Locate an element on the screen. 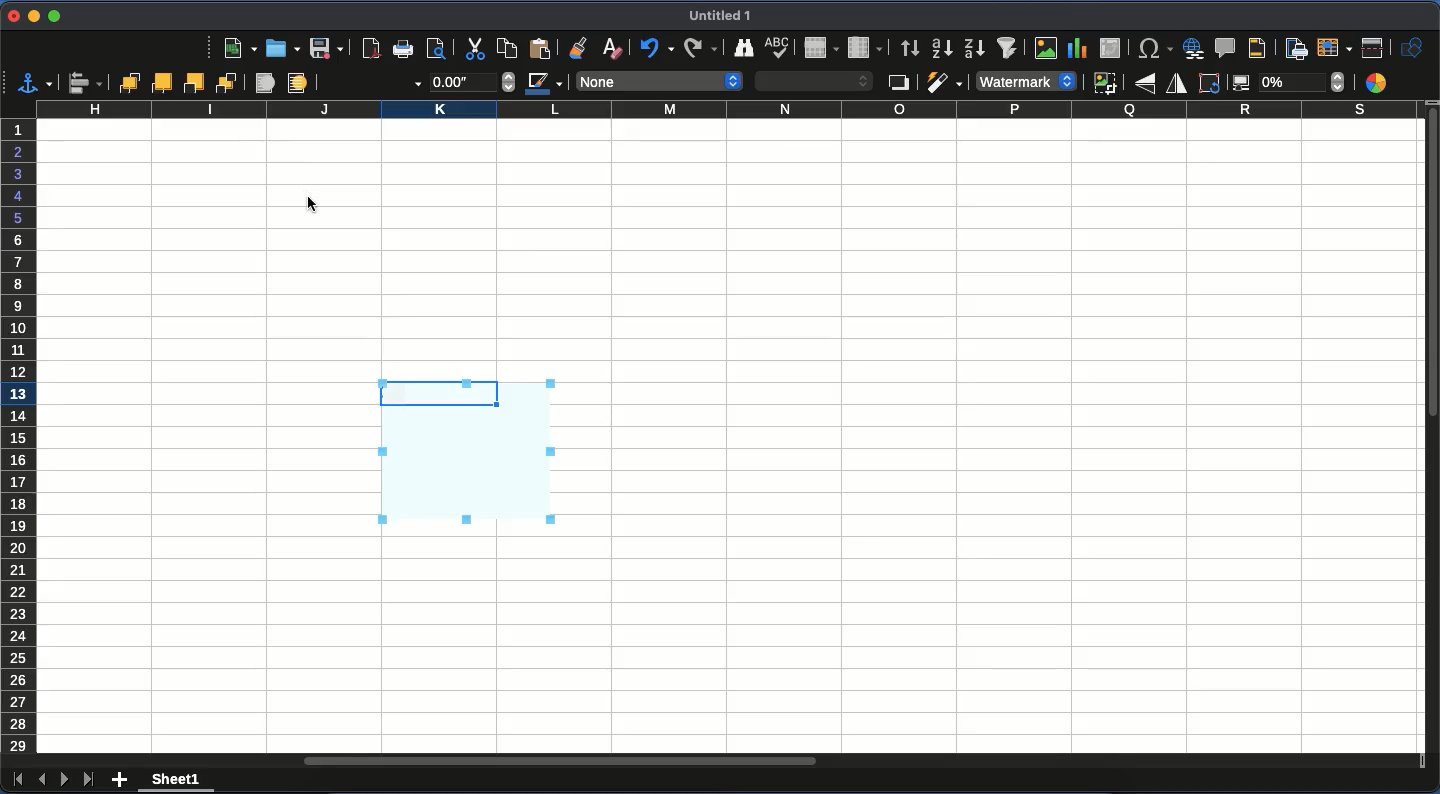  foreground is located at coordinates (263, 84).